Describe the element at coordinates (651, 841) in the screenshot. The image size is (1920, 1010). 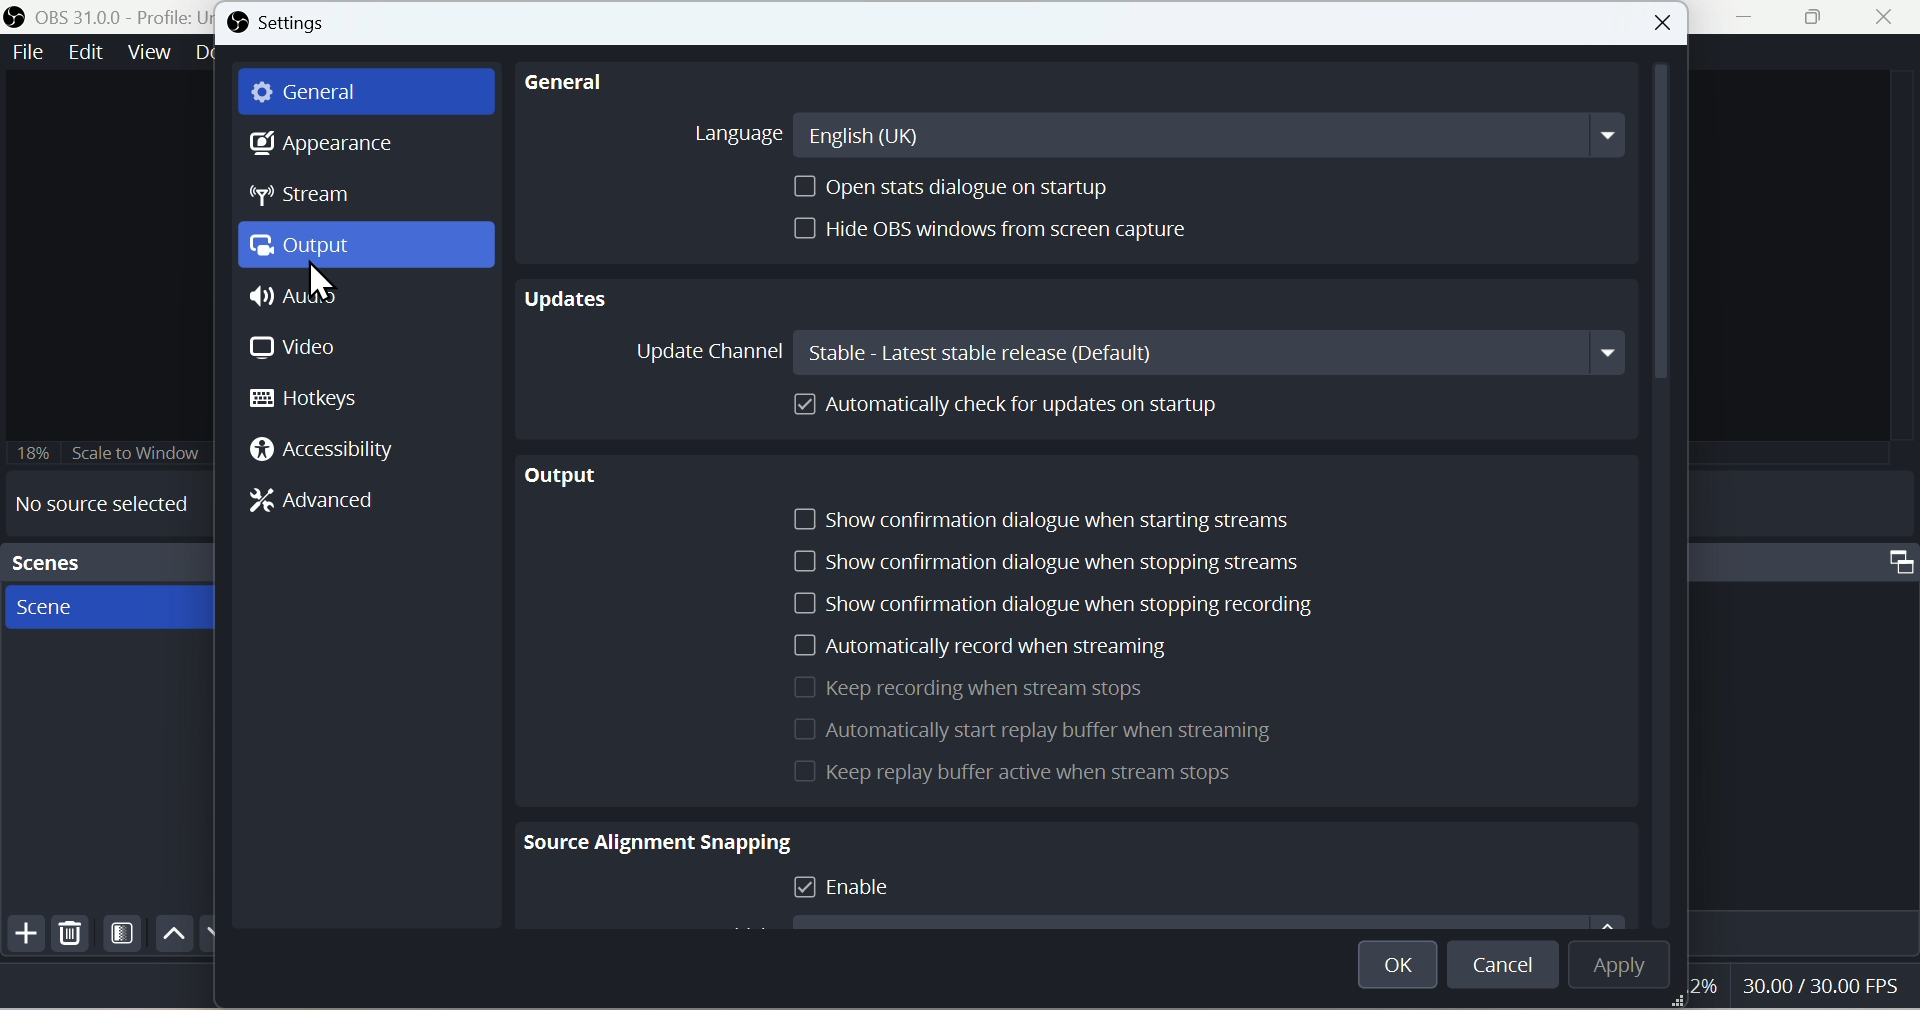
I see `Source Alignment Snapping` at that location.